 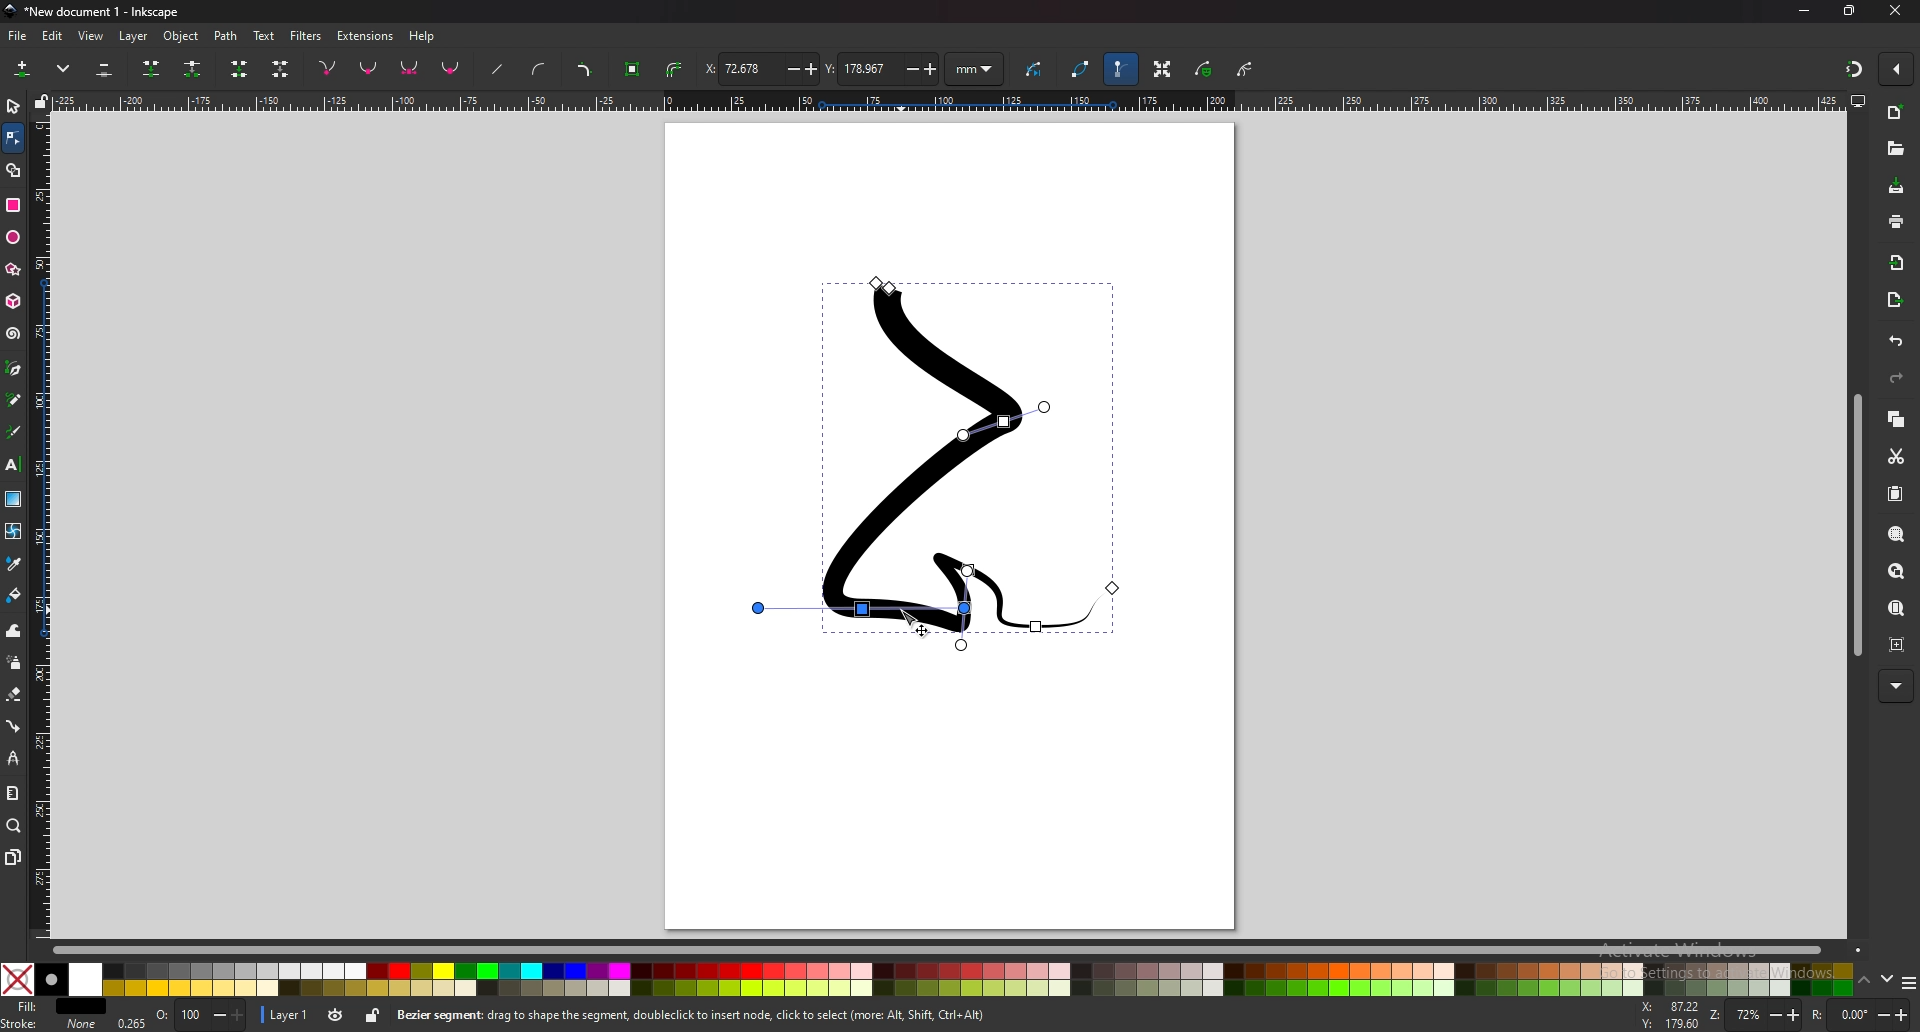 What do you see at coordinates (693, 1016) in the screenshot?
I see `info` at bounding box center [693, 1016].